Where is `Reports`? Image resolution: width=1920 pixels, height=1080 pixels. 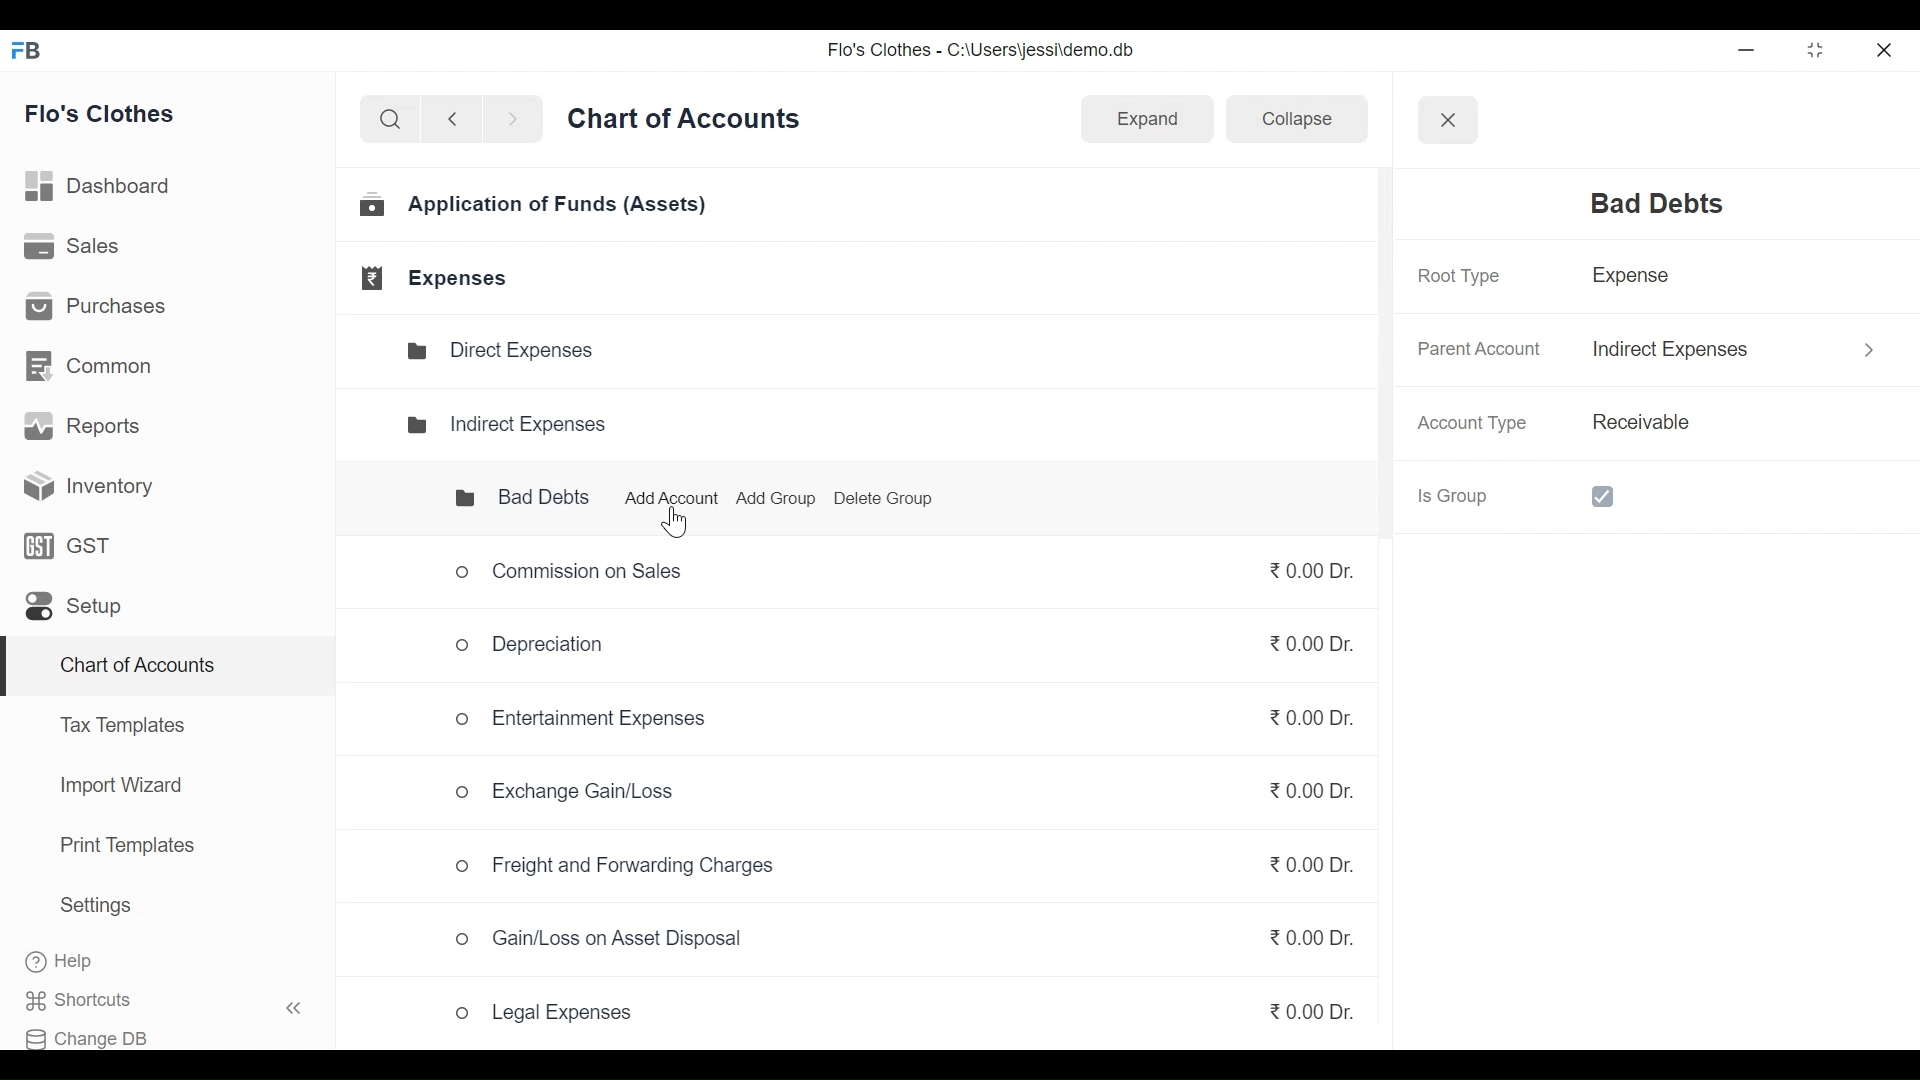 Reports is located at coordinates (86, 430).